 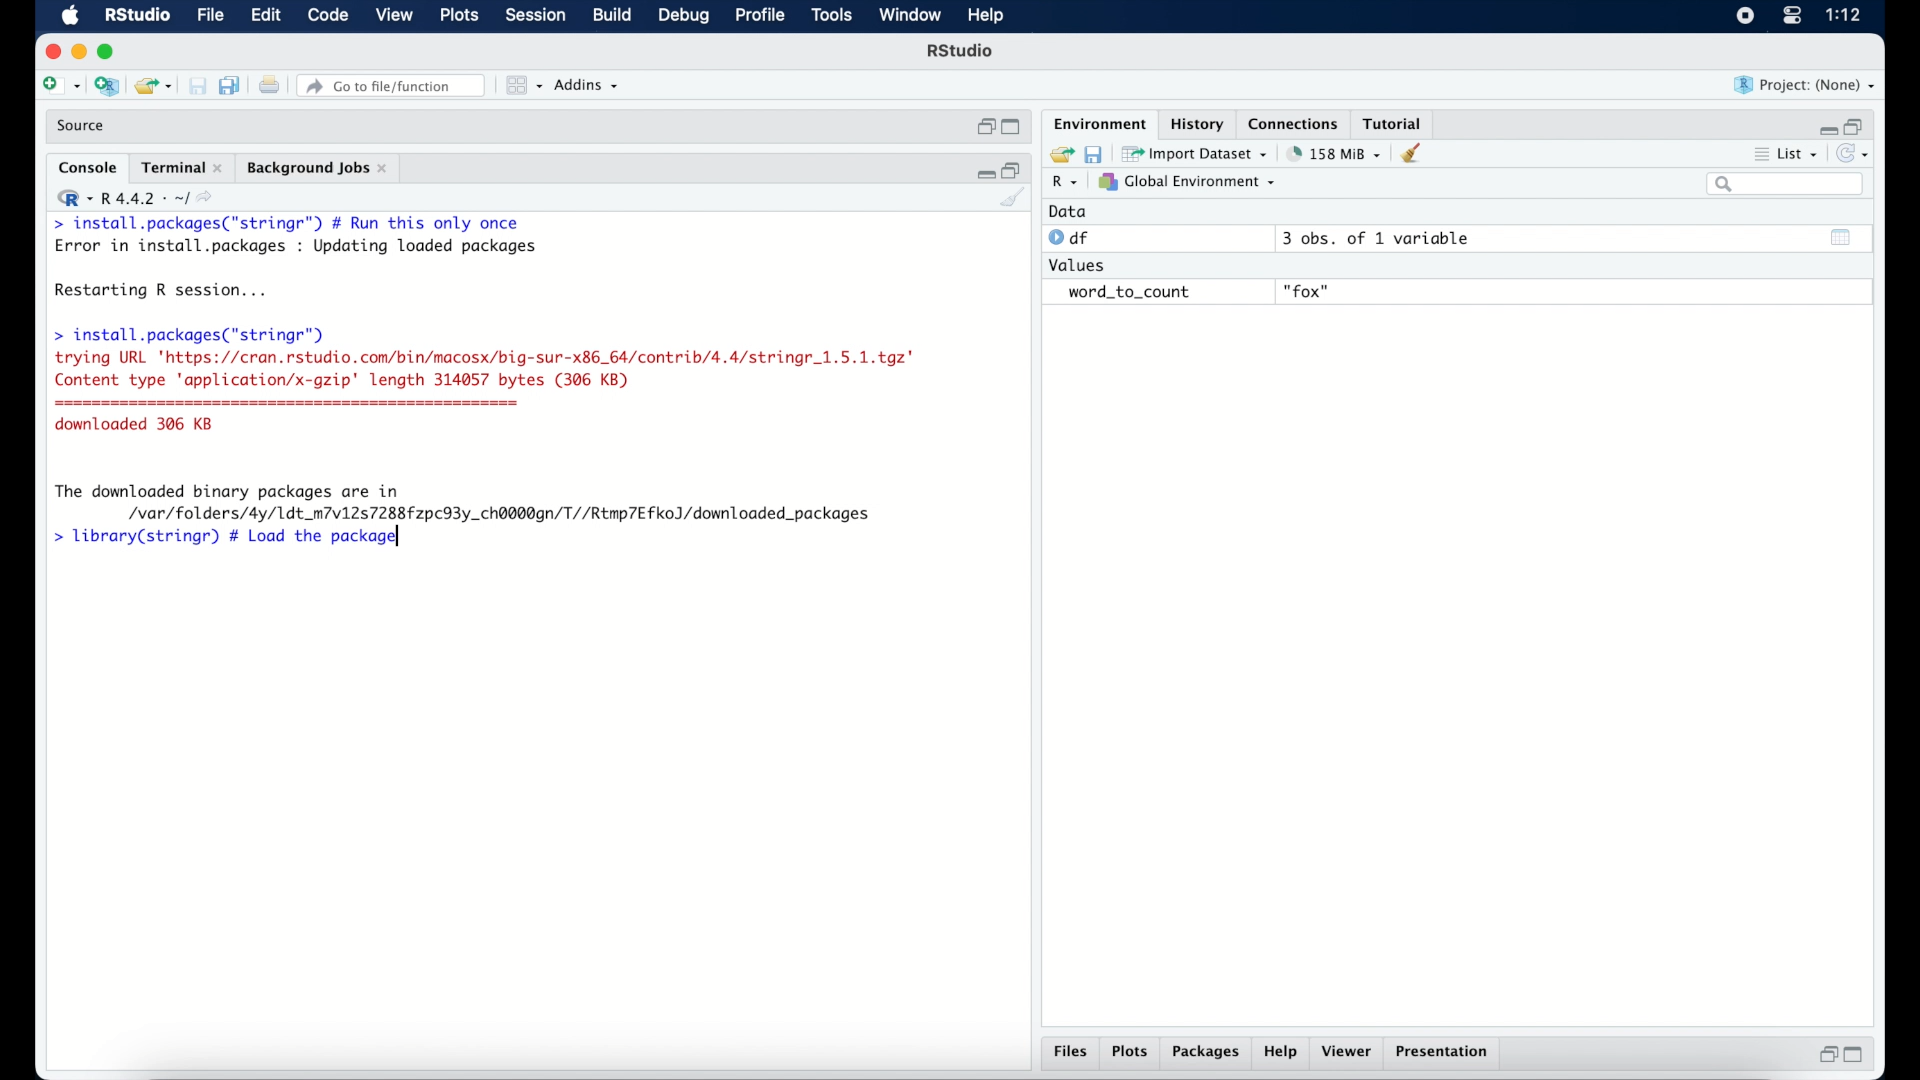 What do you see at coordinates (1130, 1053) in the screenshot?
I see `plots` at bounding box center [1130, 1053].